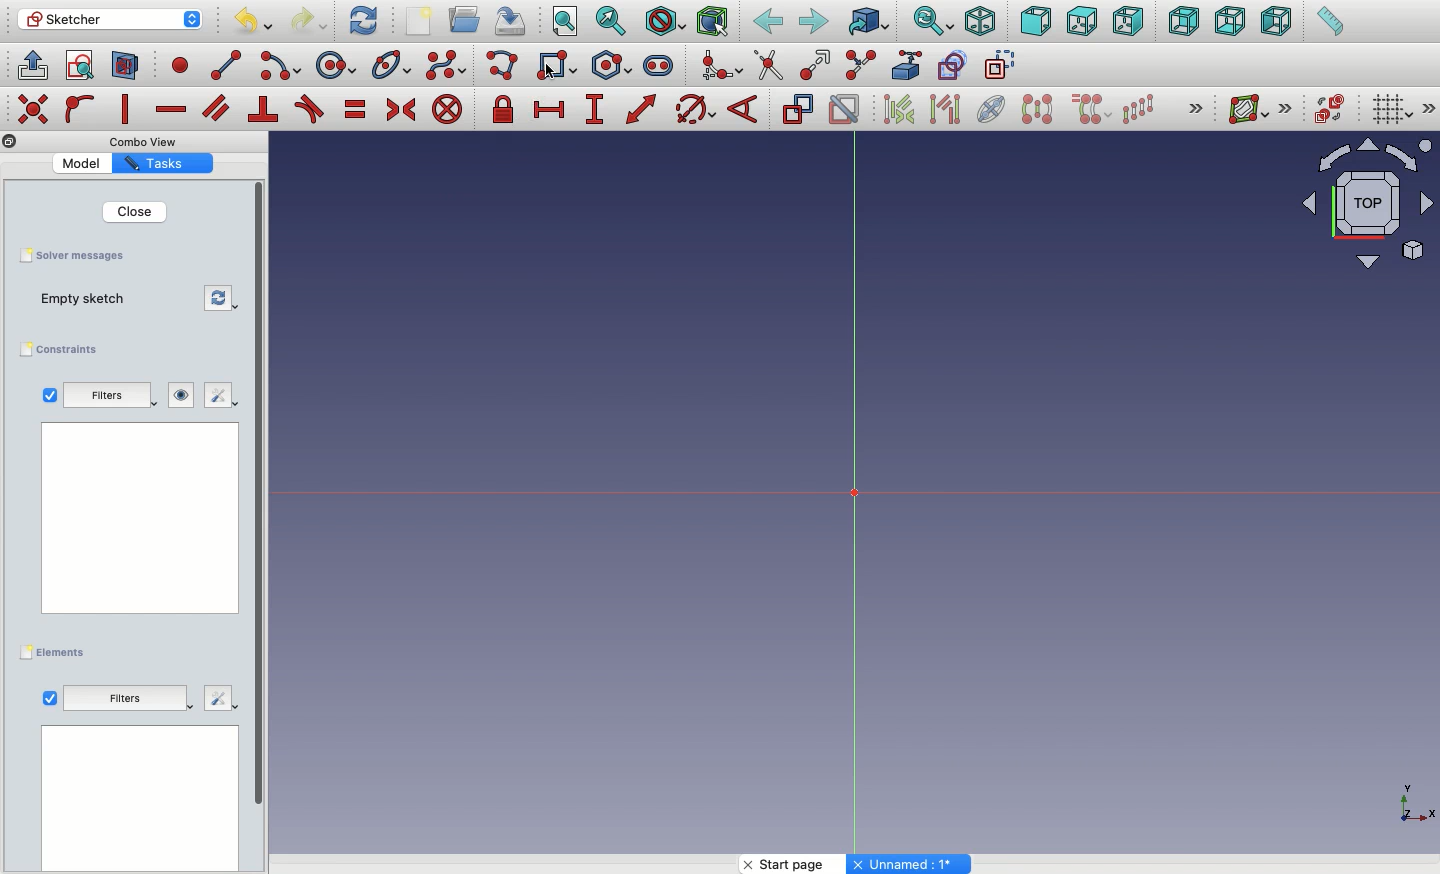  Describe the element at coordinates (1250, 109) in the screenshot. I see `Show hide B spline information layer` at that location.